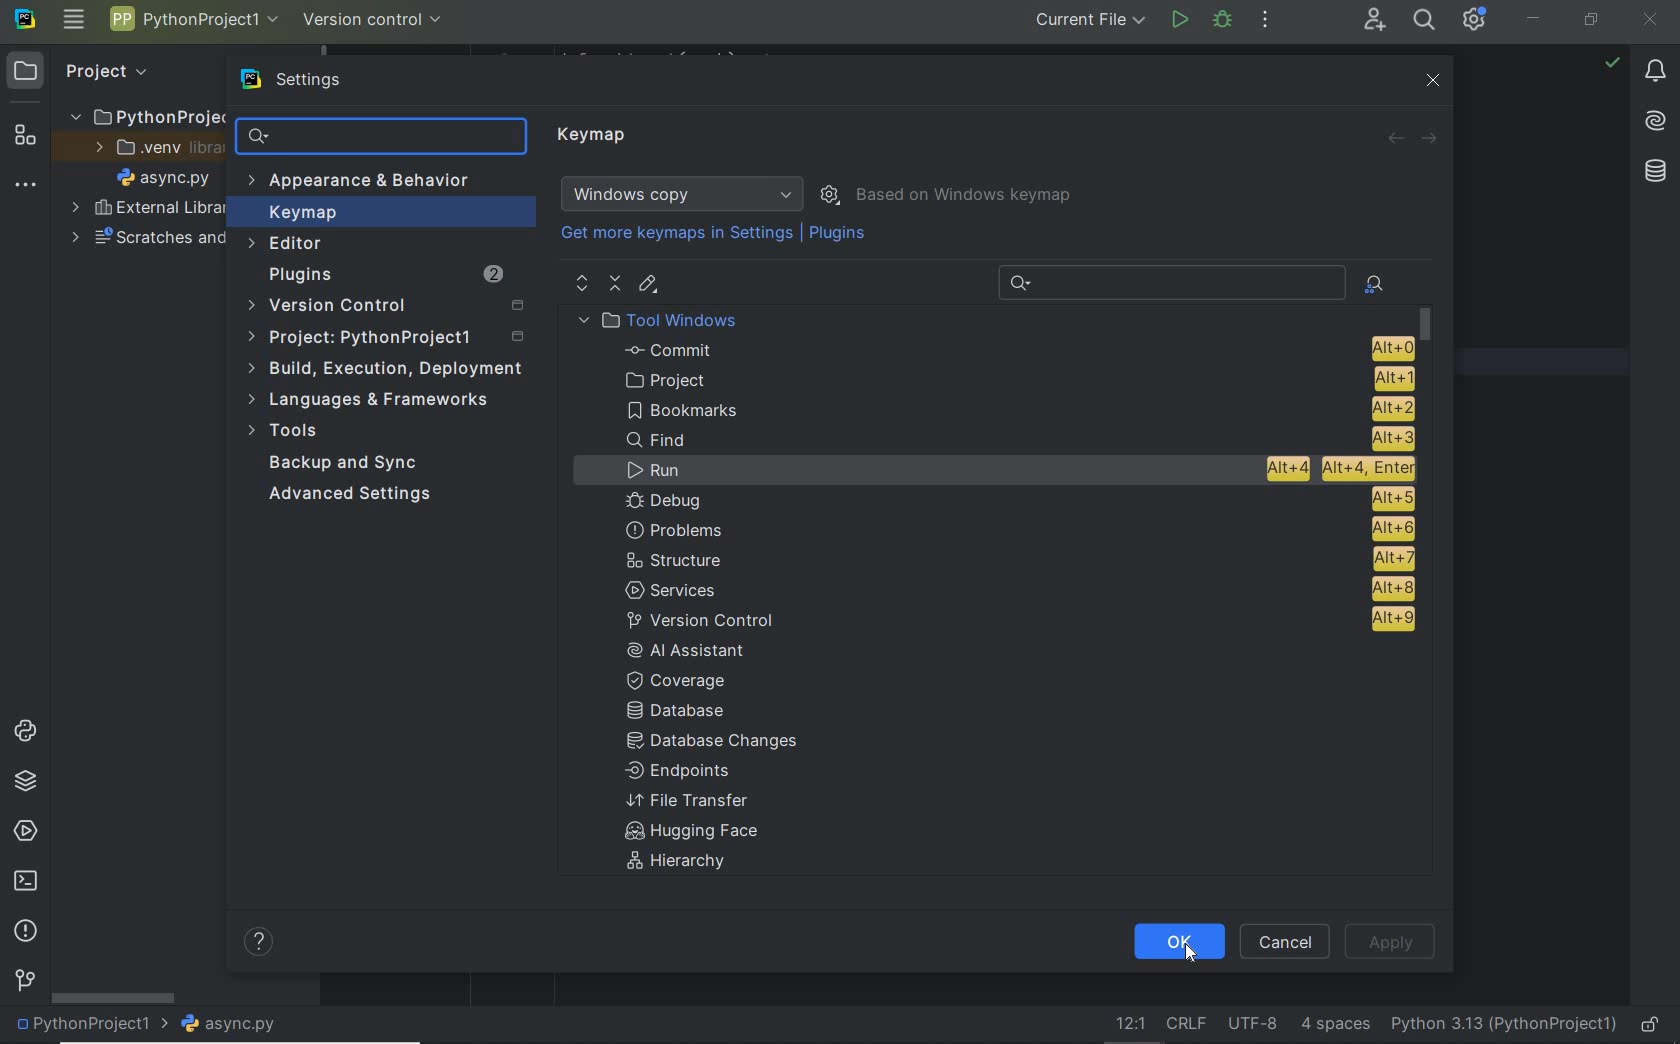 Image resolution: width=1680 pixels, height=1044 pixels. I want to click on File Transfer, so click(688, 801).